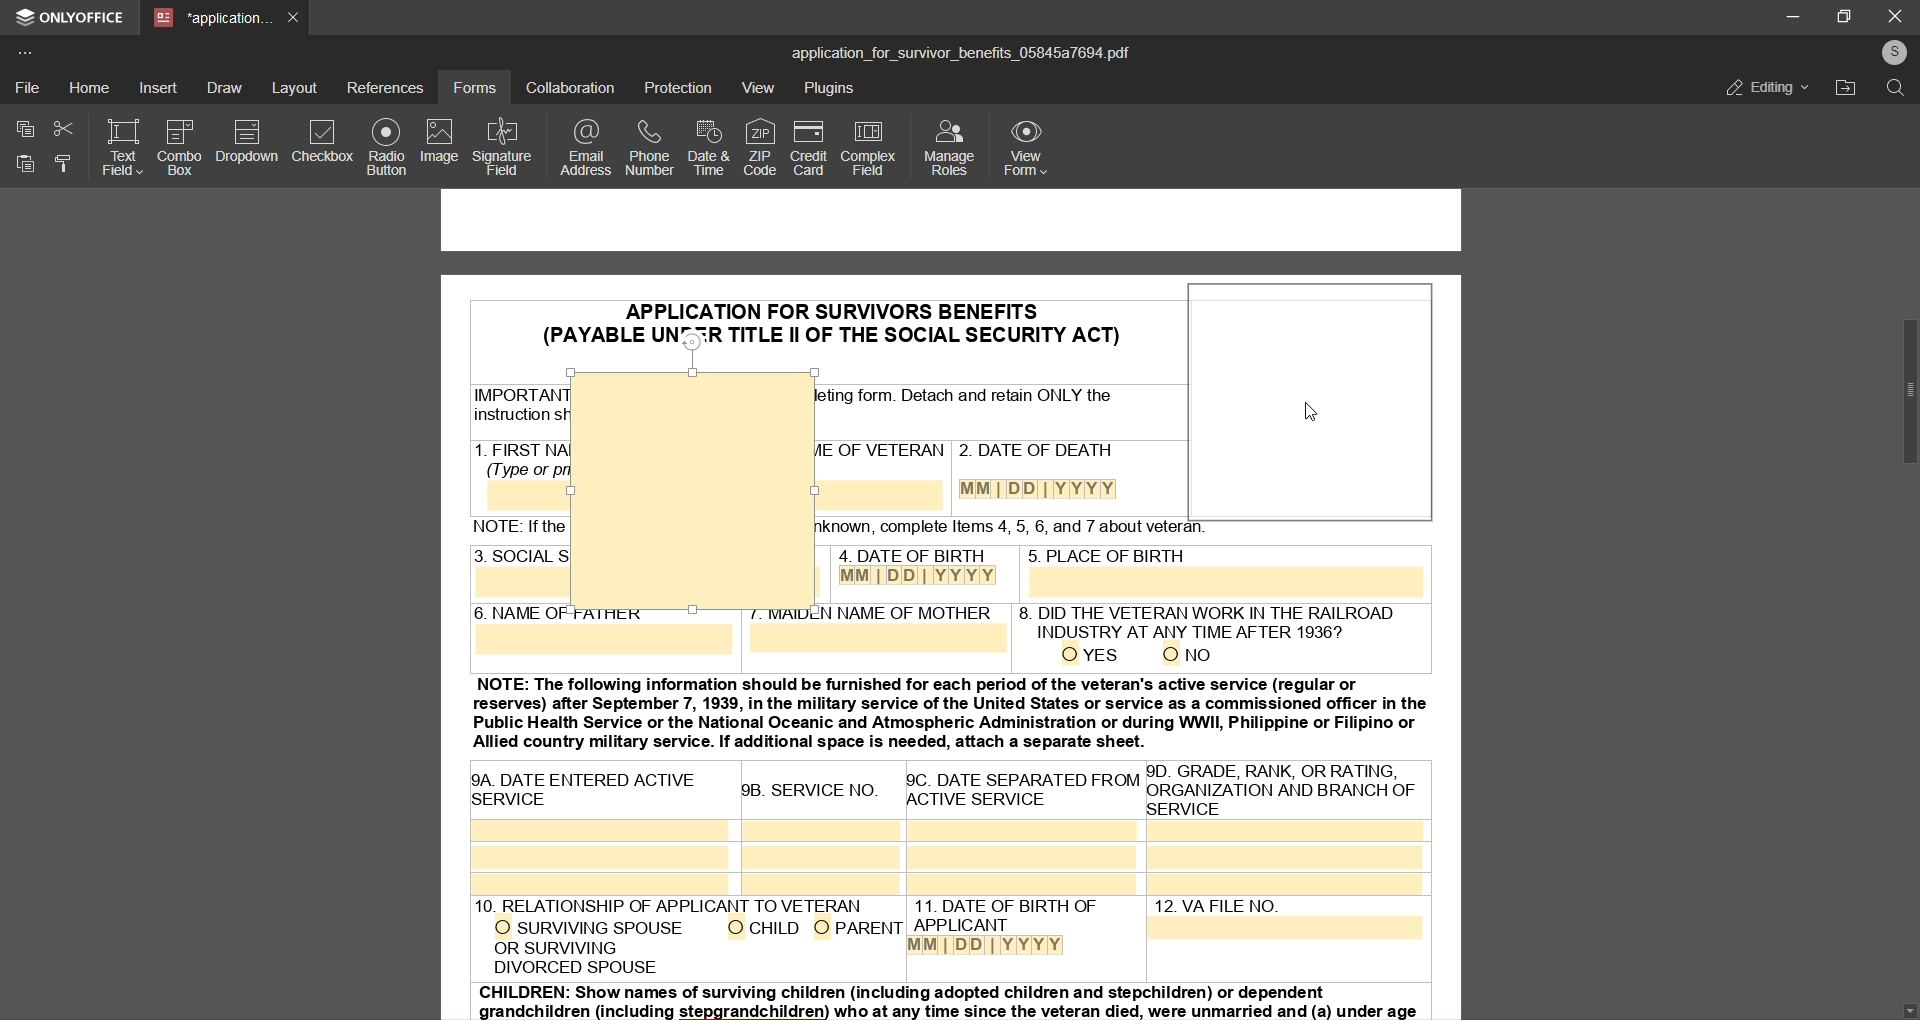 Image resolution: width=1920 pixels, height=1020 pixels. Describe the element at coordinates (1308, 585) in the screenshot. I see `pdf` at that location.